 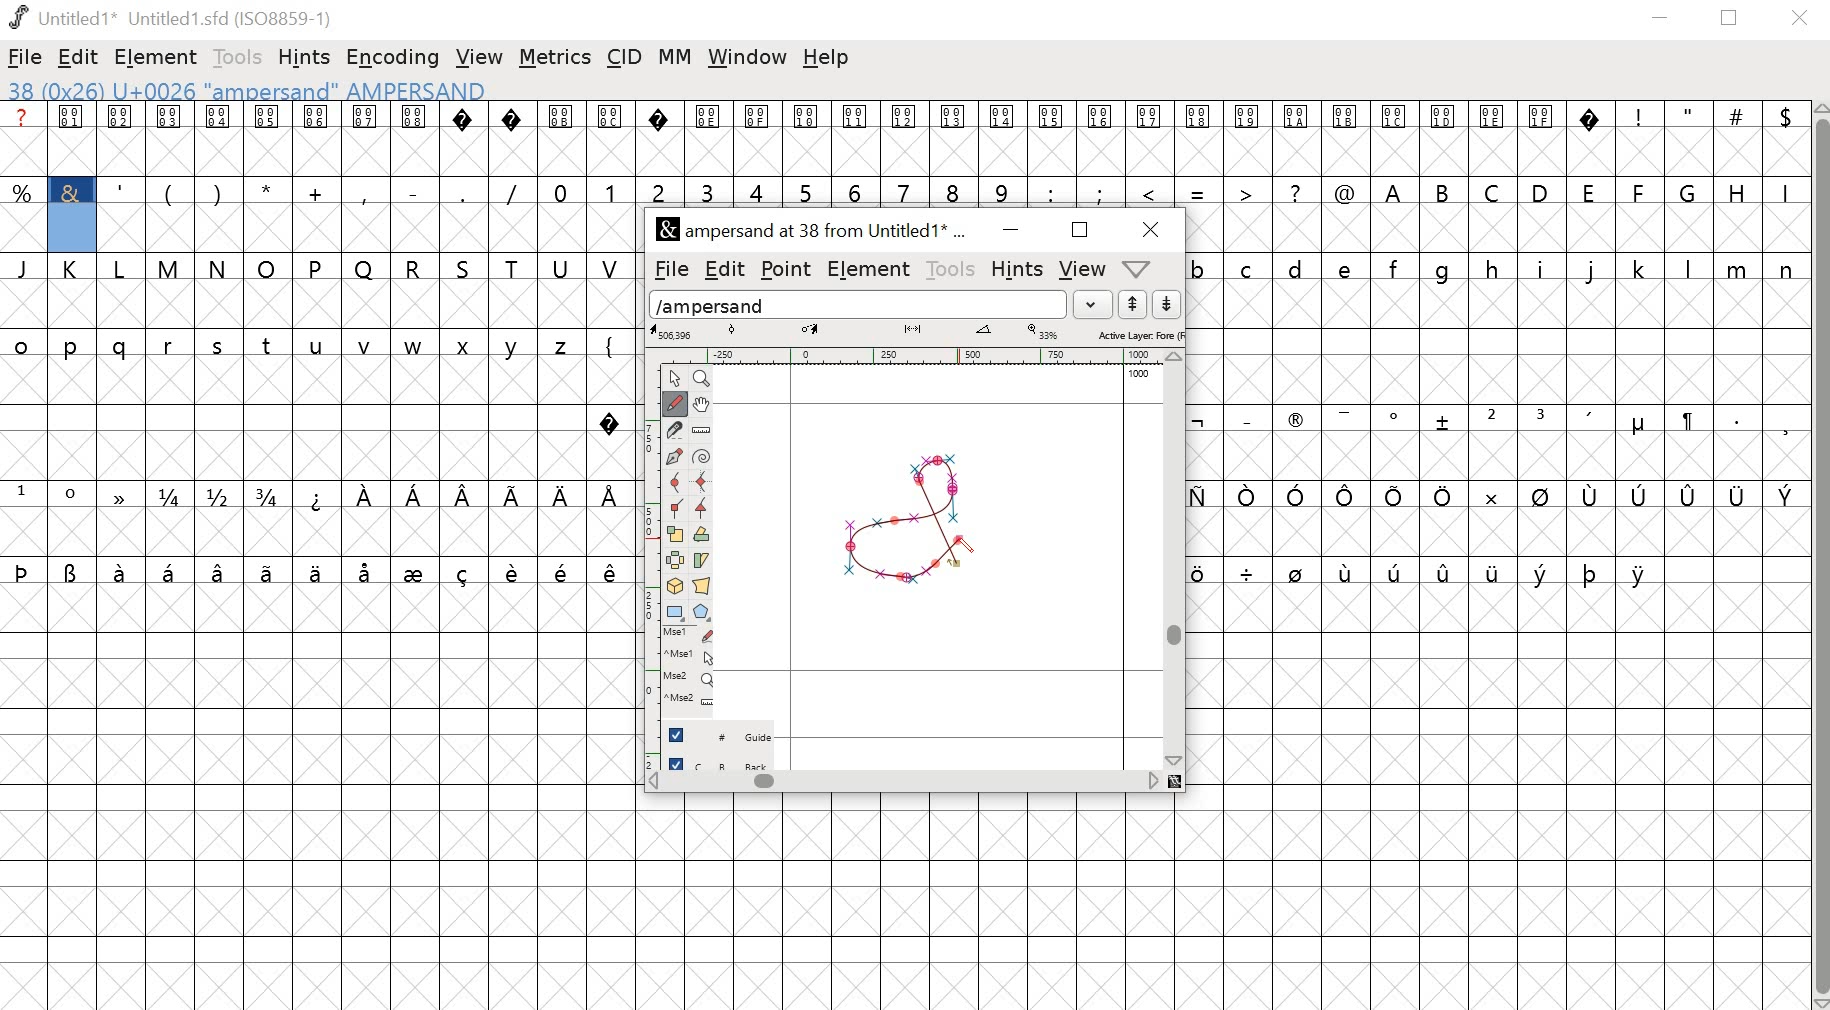 What do you see at coordinates (1247, 190) in the screenshot?
I see `>` at bounding box center [1247, 190].